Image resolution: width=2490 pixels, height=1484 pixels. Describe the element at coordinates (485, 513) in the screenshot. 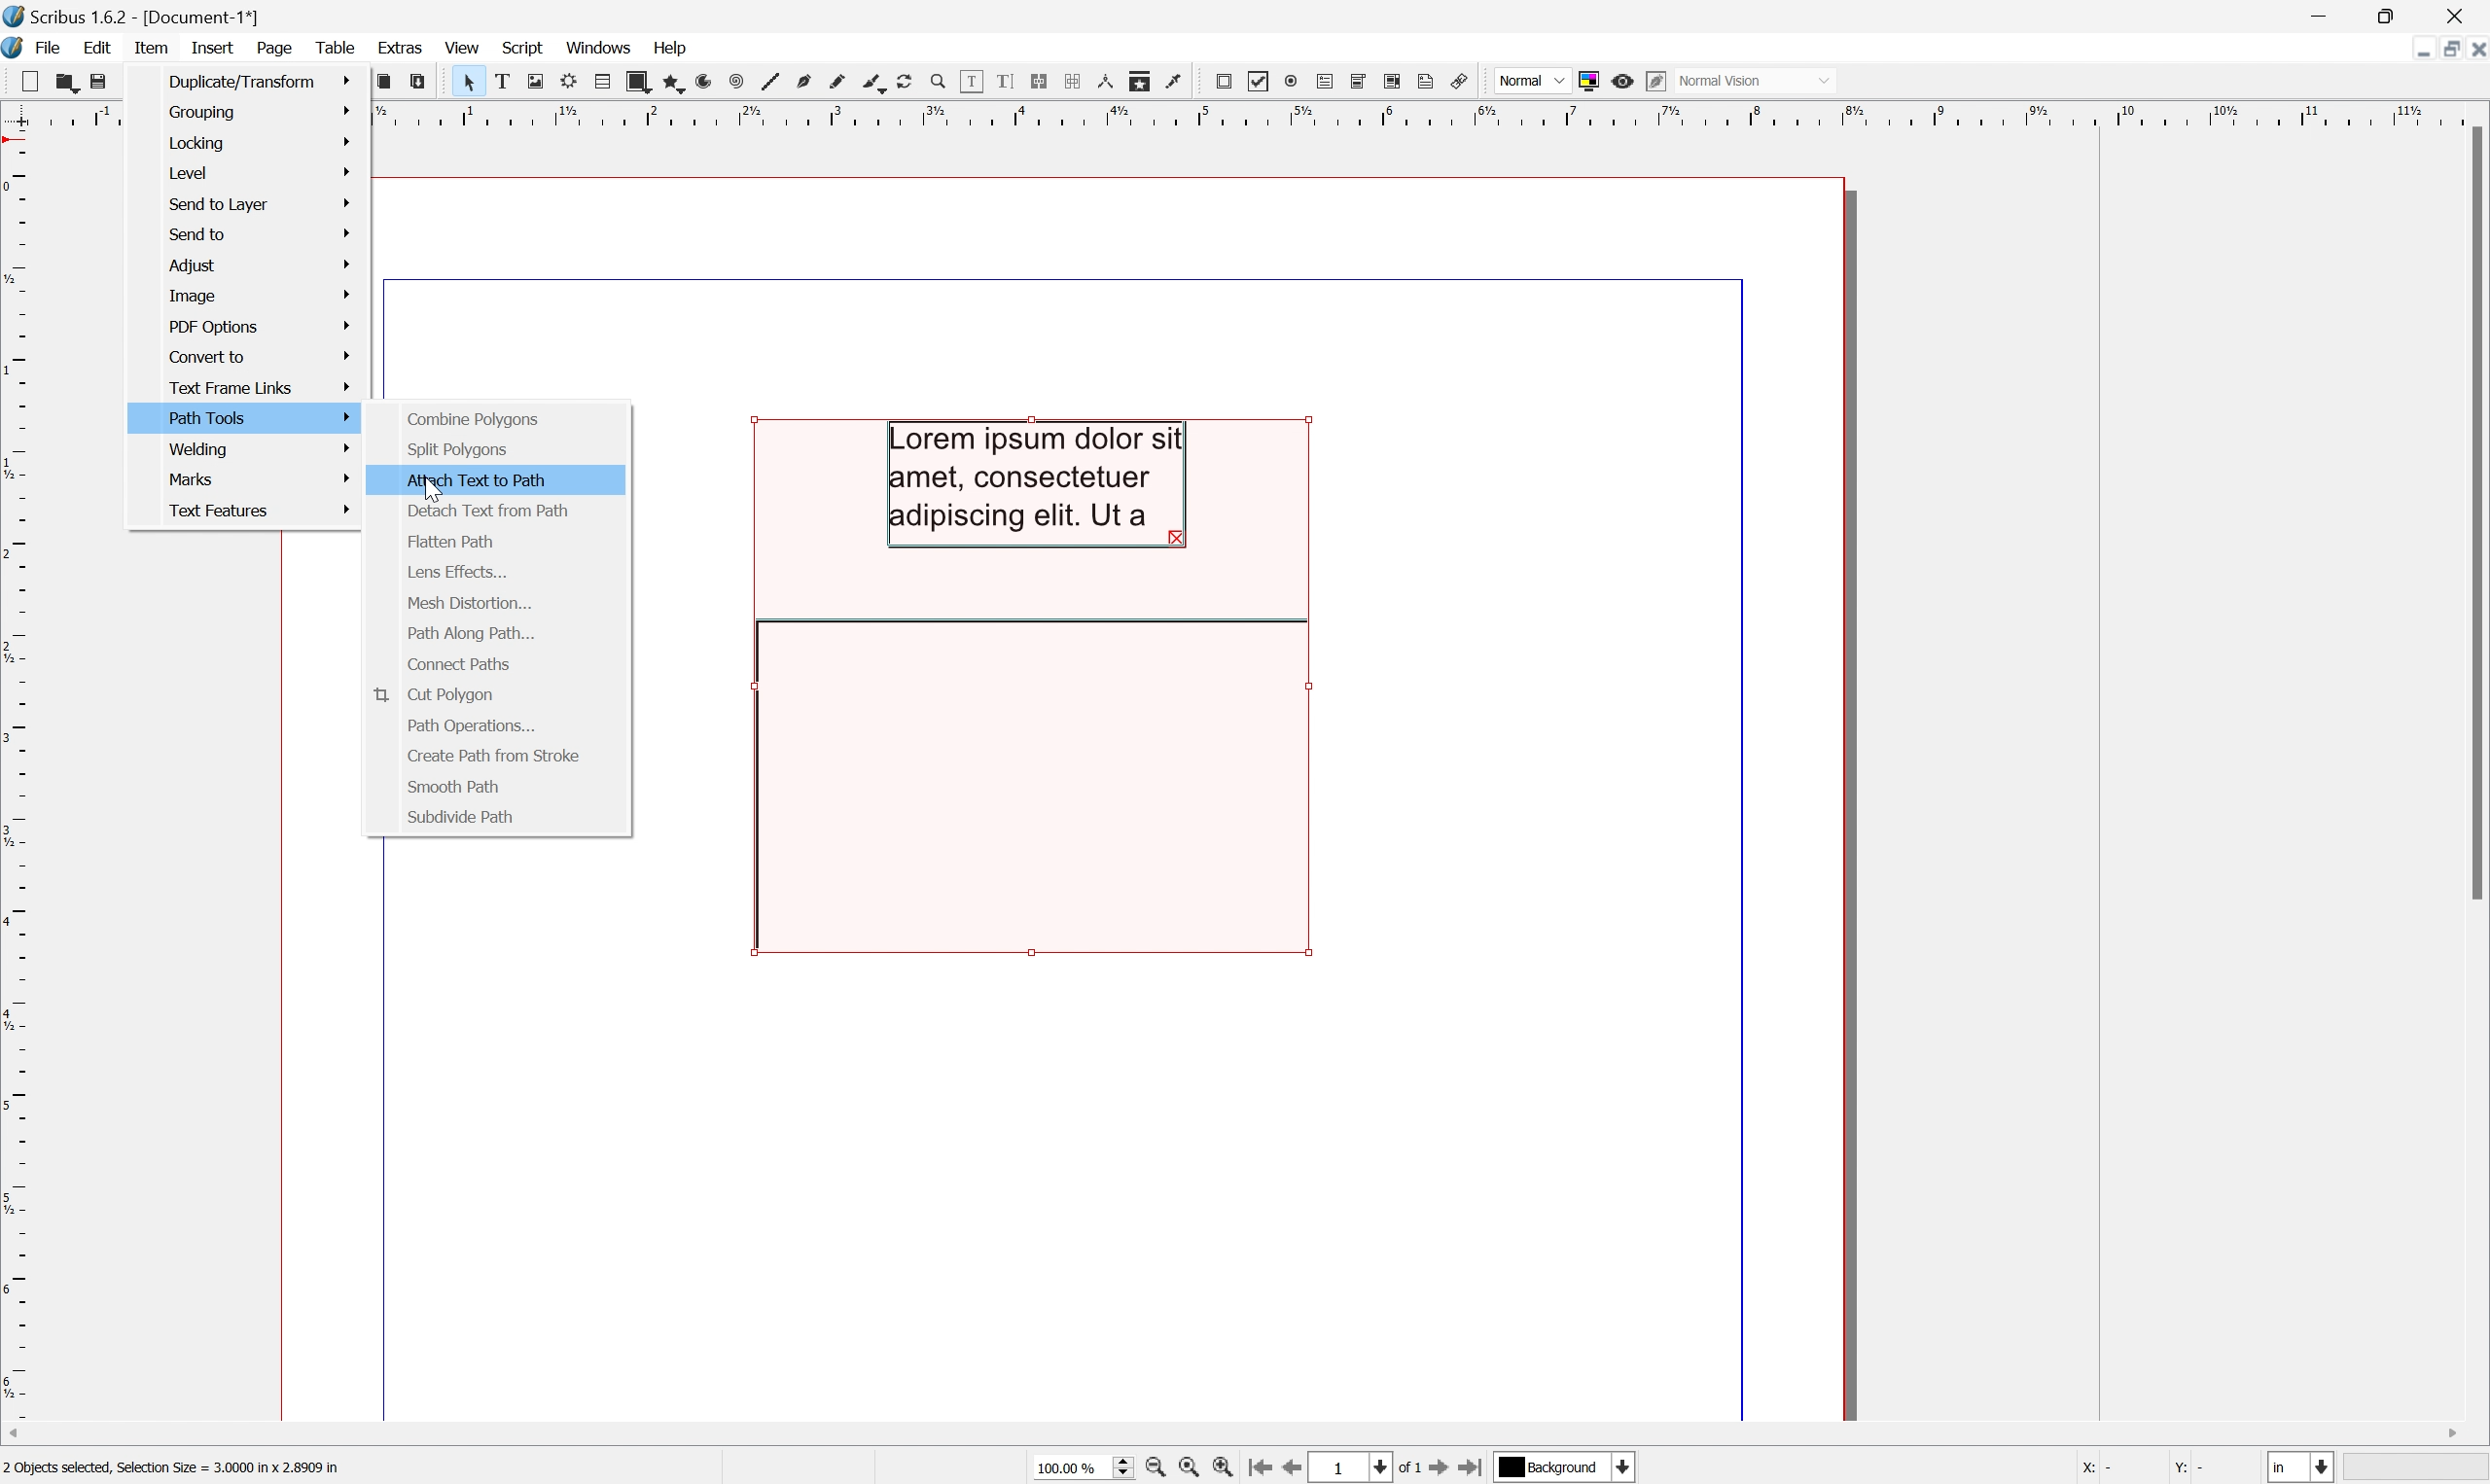

I see `Detach text from path` at that location.